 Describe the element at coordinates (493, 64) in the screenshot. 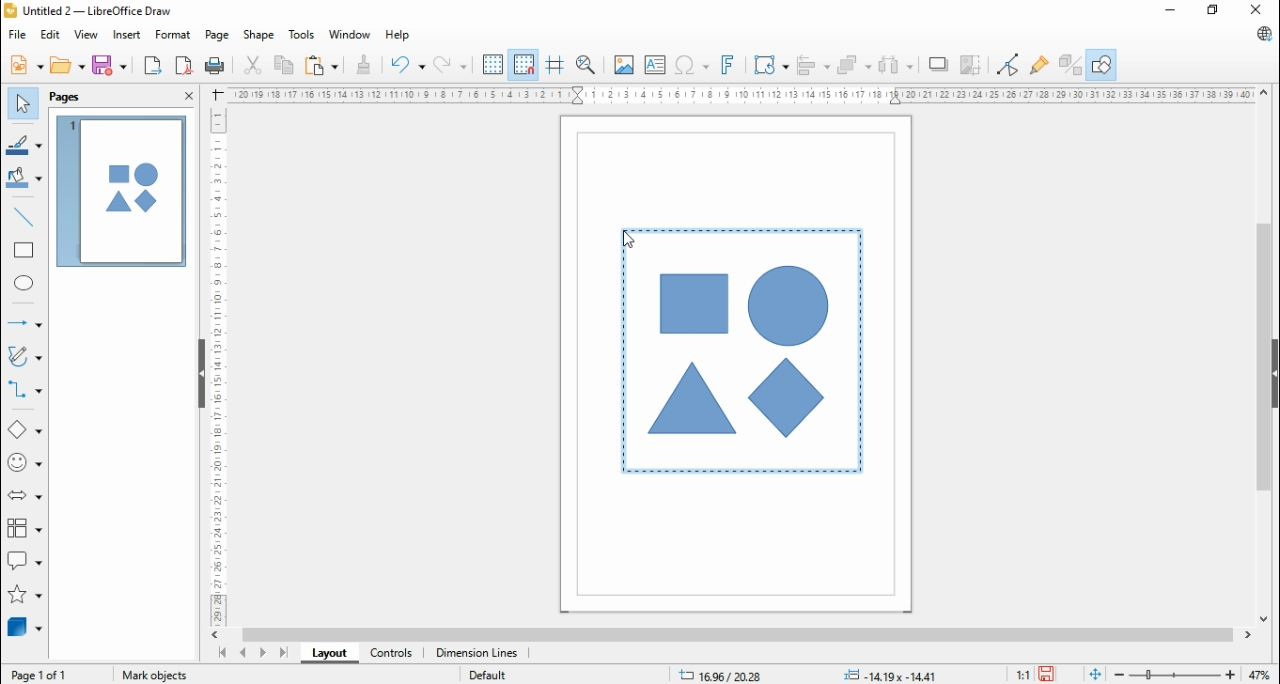

I see `show grid` at that location.